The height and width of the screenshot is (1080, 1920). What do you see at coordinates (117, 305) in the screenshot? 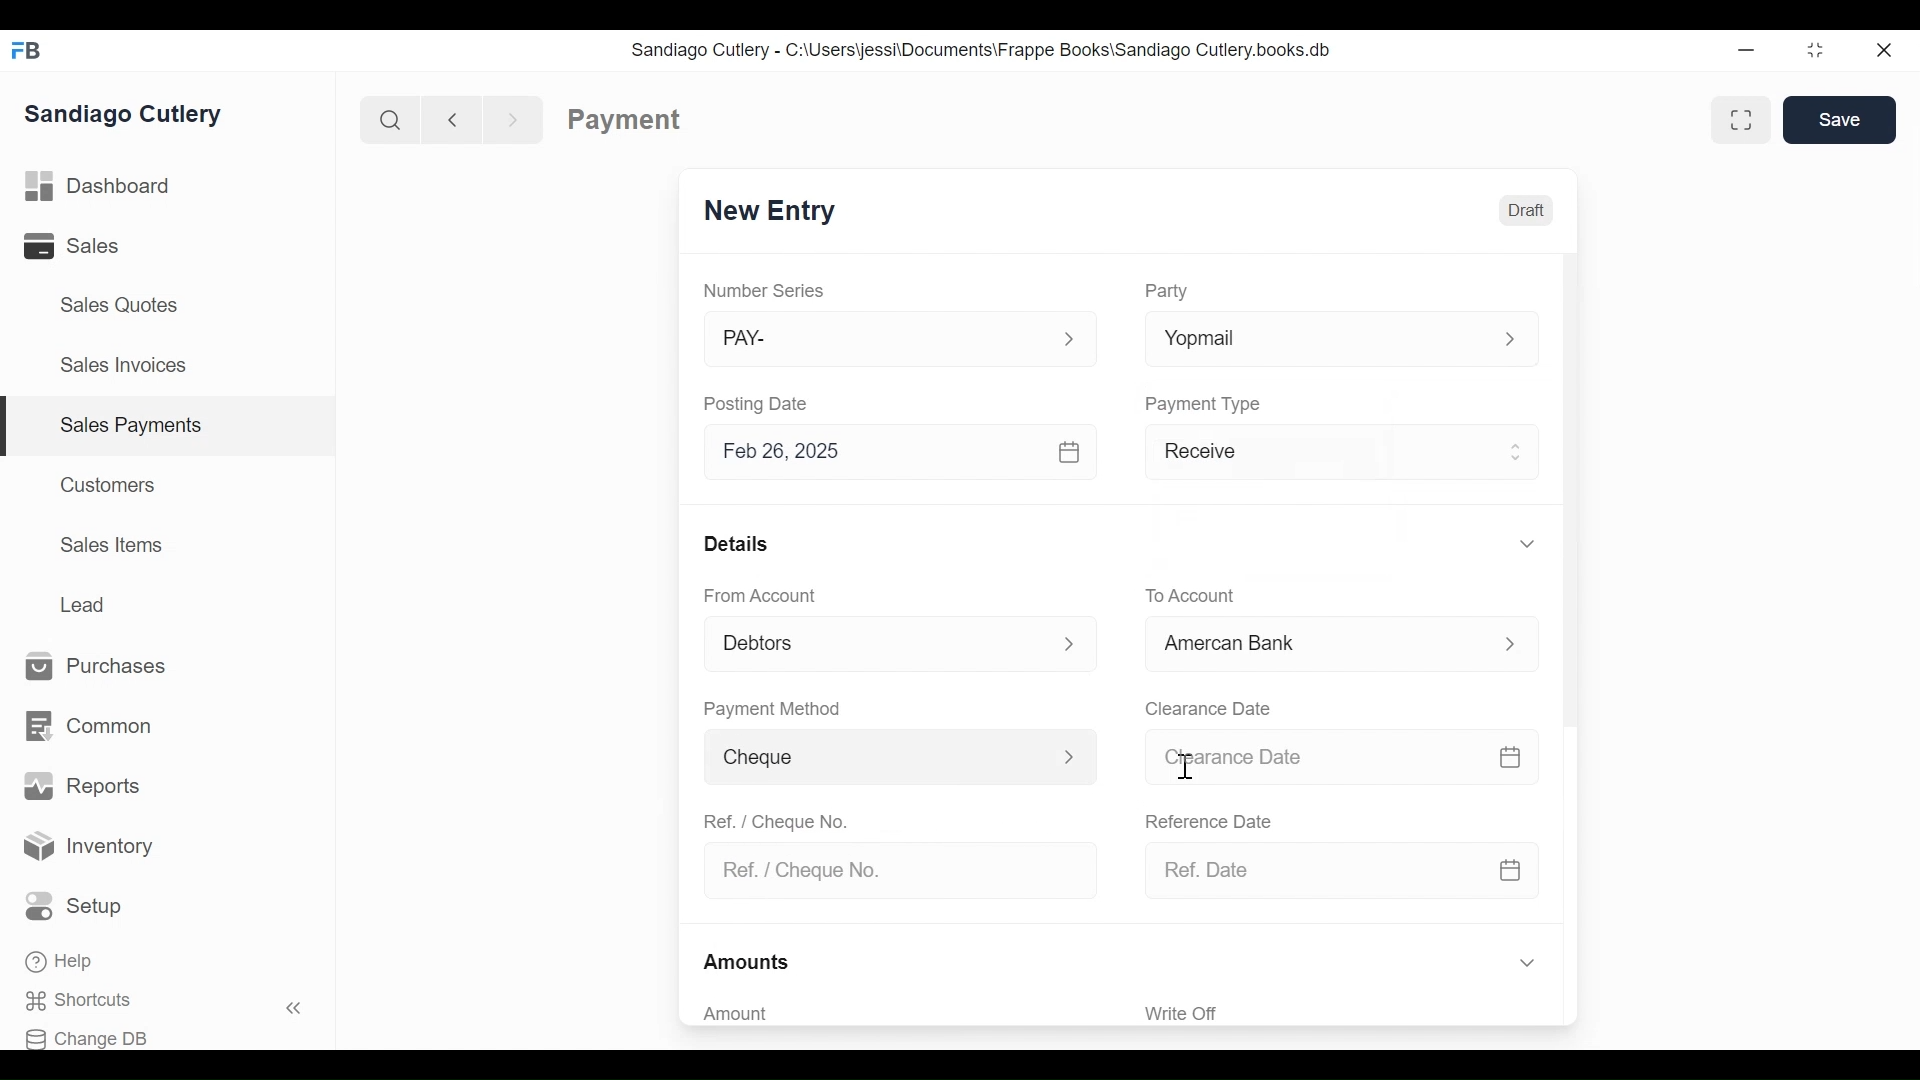
I see `Sales Quotes` at bounding box center [117, 305].